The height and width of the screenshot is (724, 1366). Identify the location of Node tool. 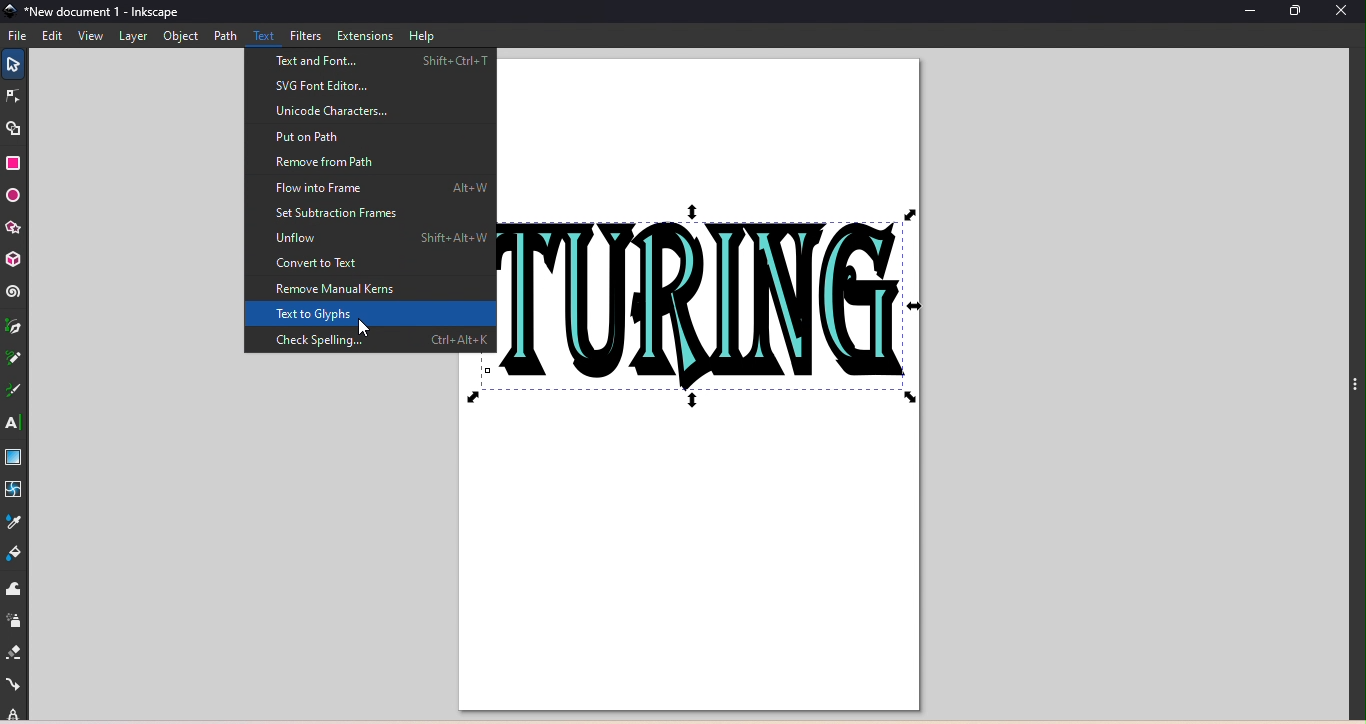
(15, 97).